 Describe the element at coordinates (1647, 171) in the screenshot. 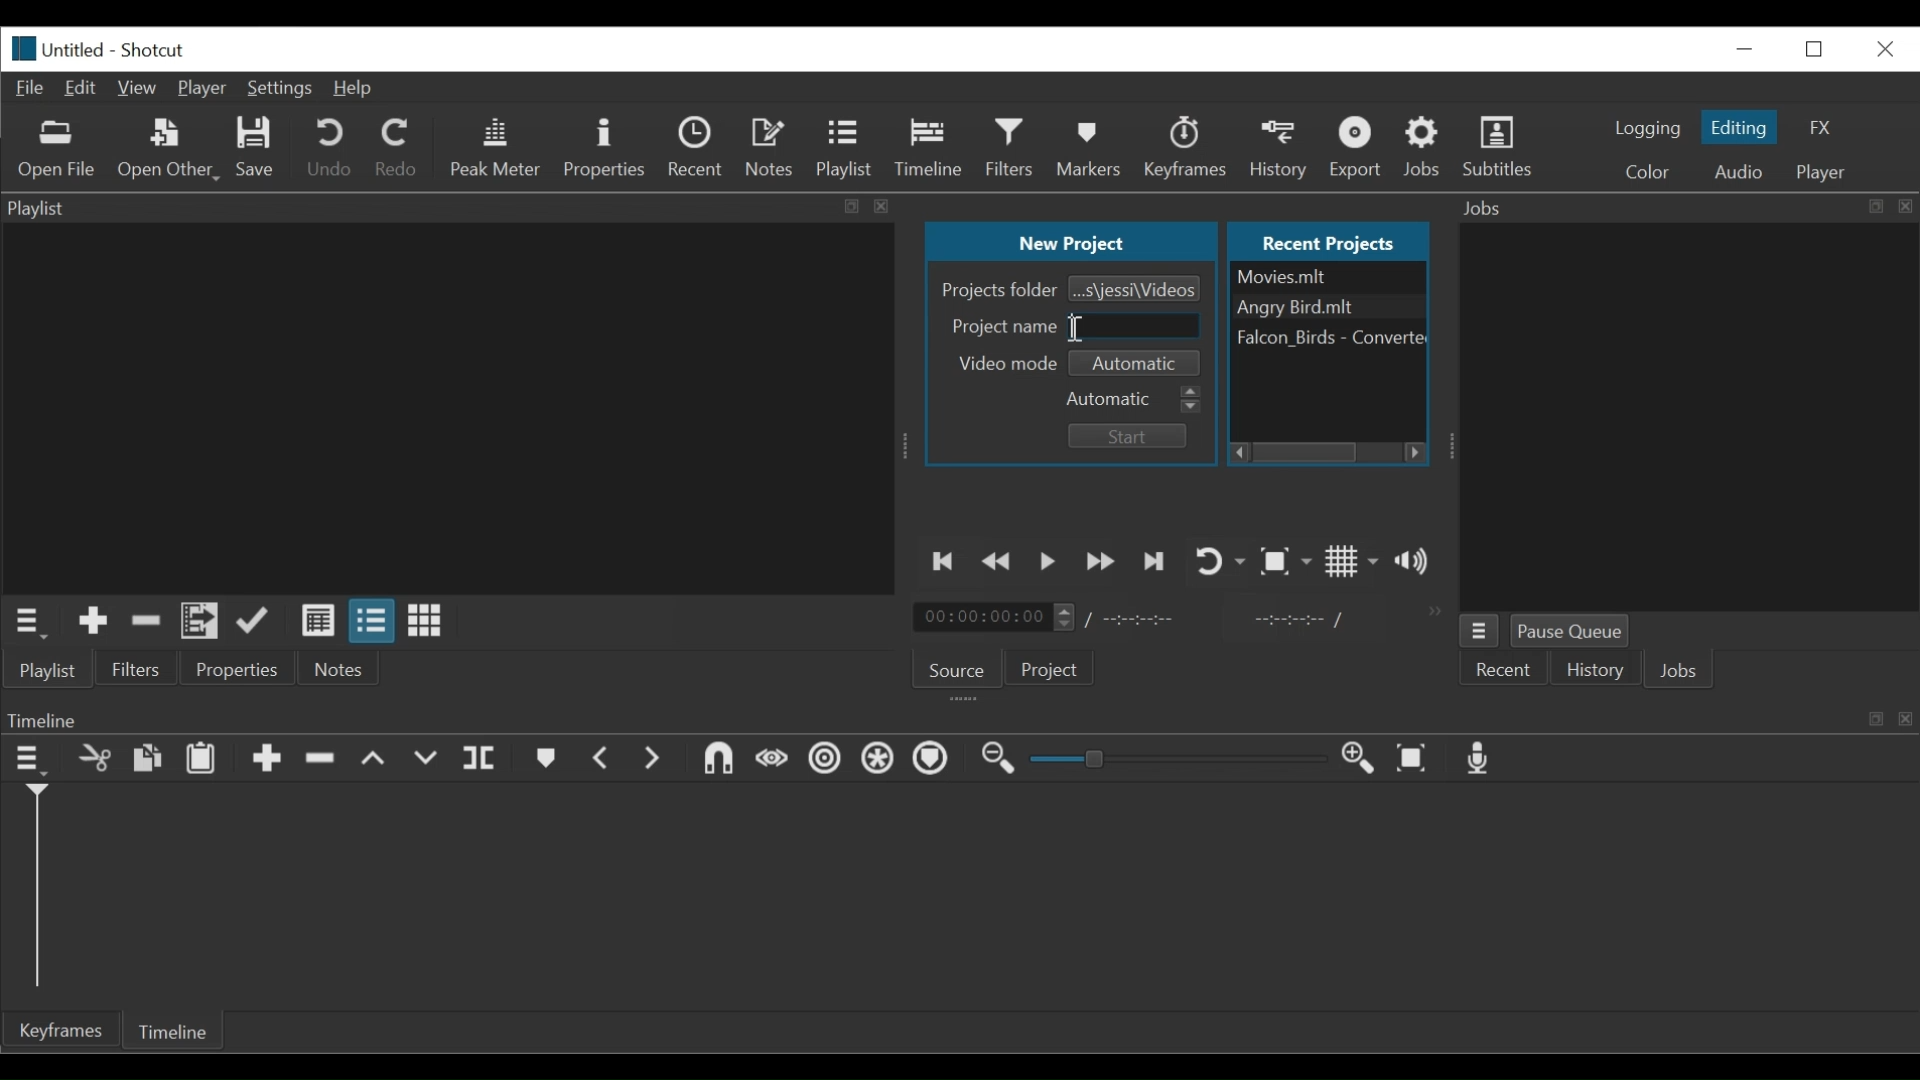

I see `Color` at that location.